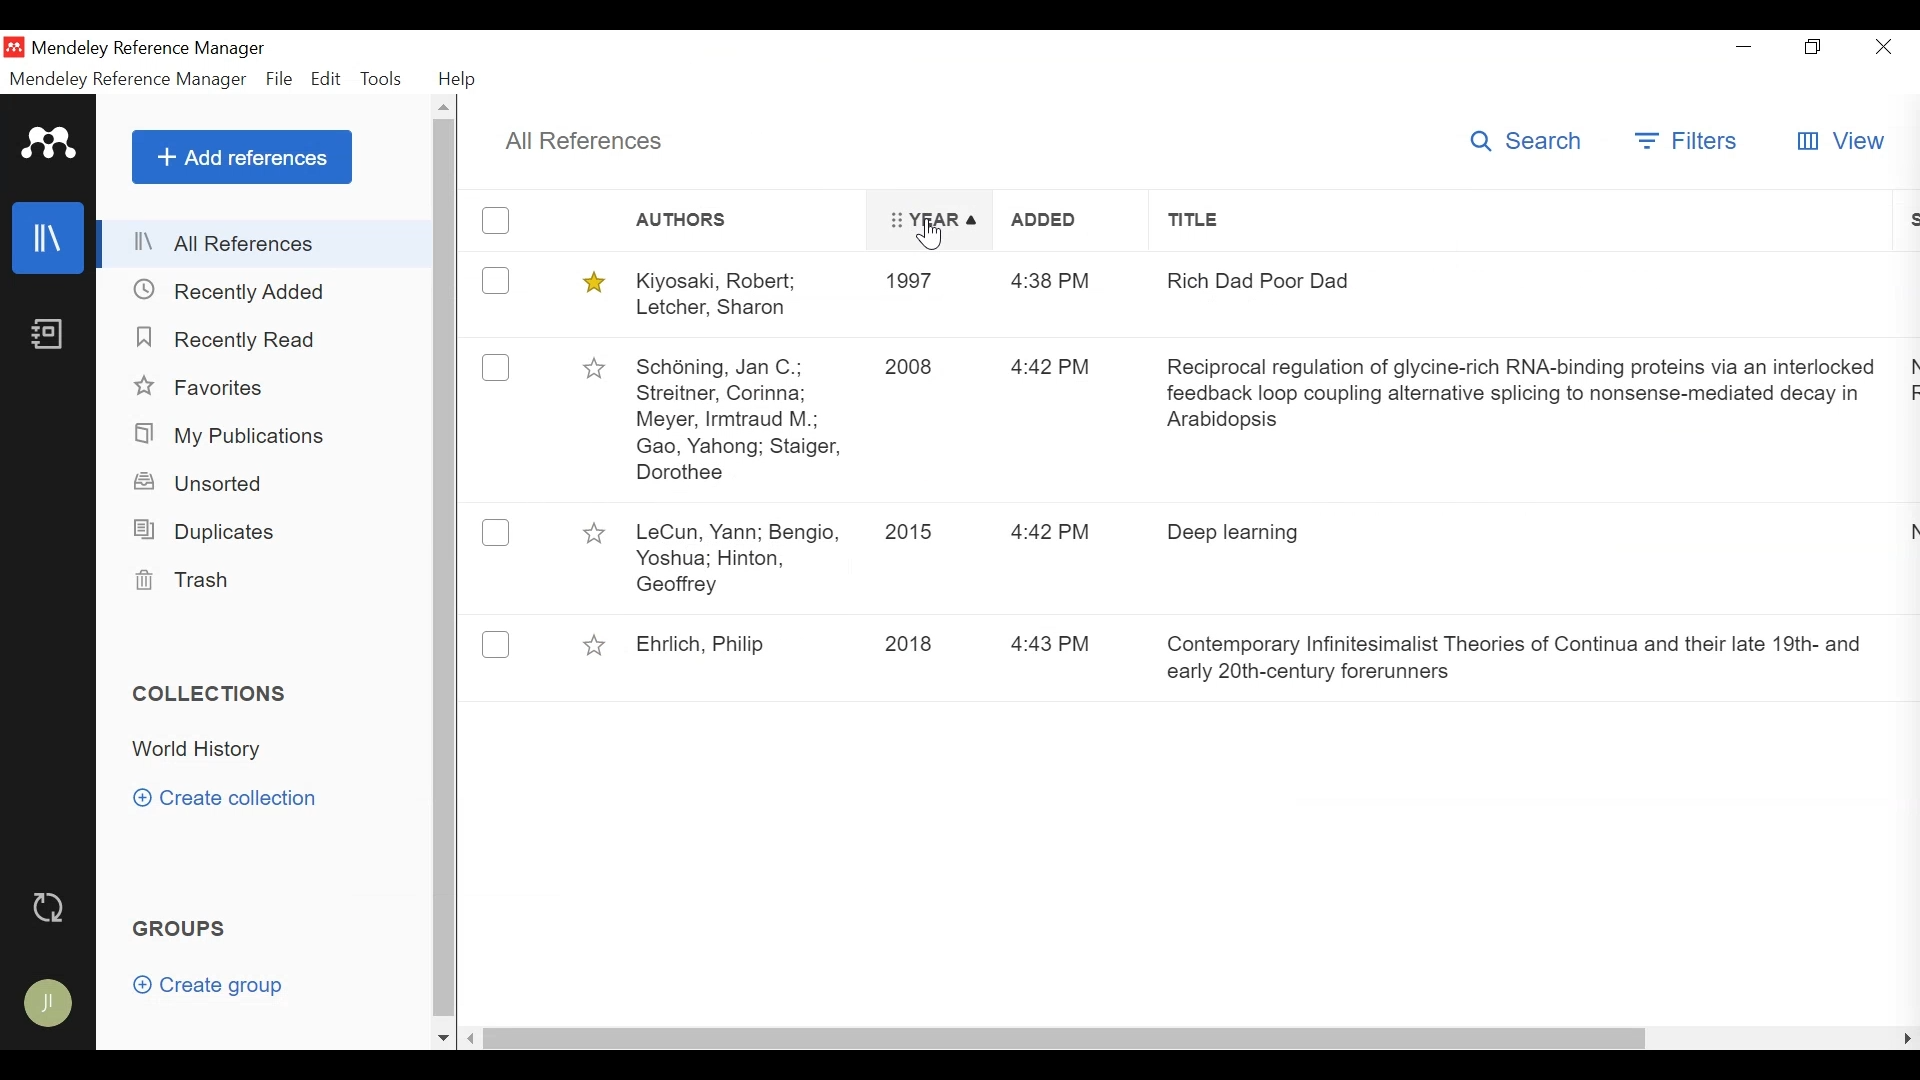 The image size is (1920, 1080). I want to click on Deep learning, so click(1253, 533).